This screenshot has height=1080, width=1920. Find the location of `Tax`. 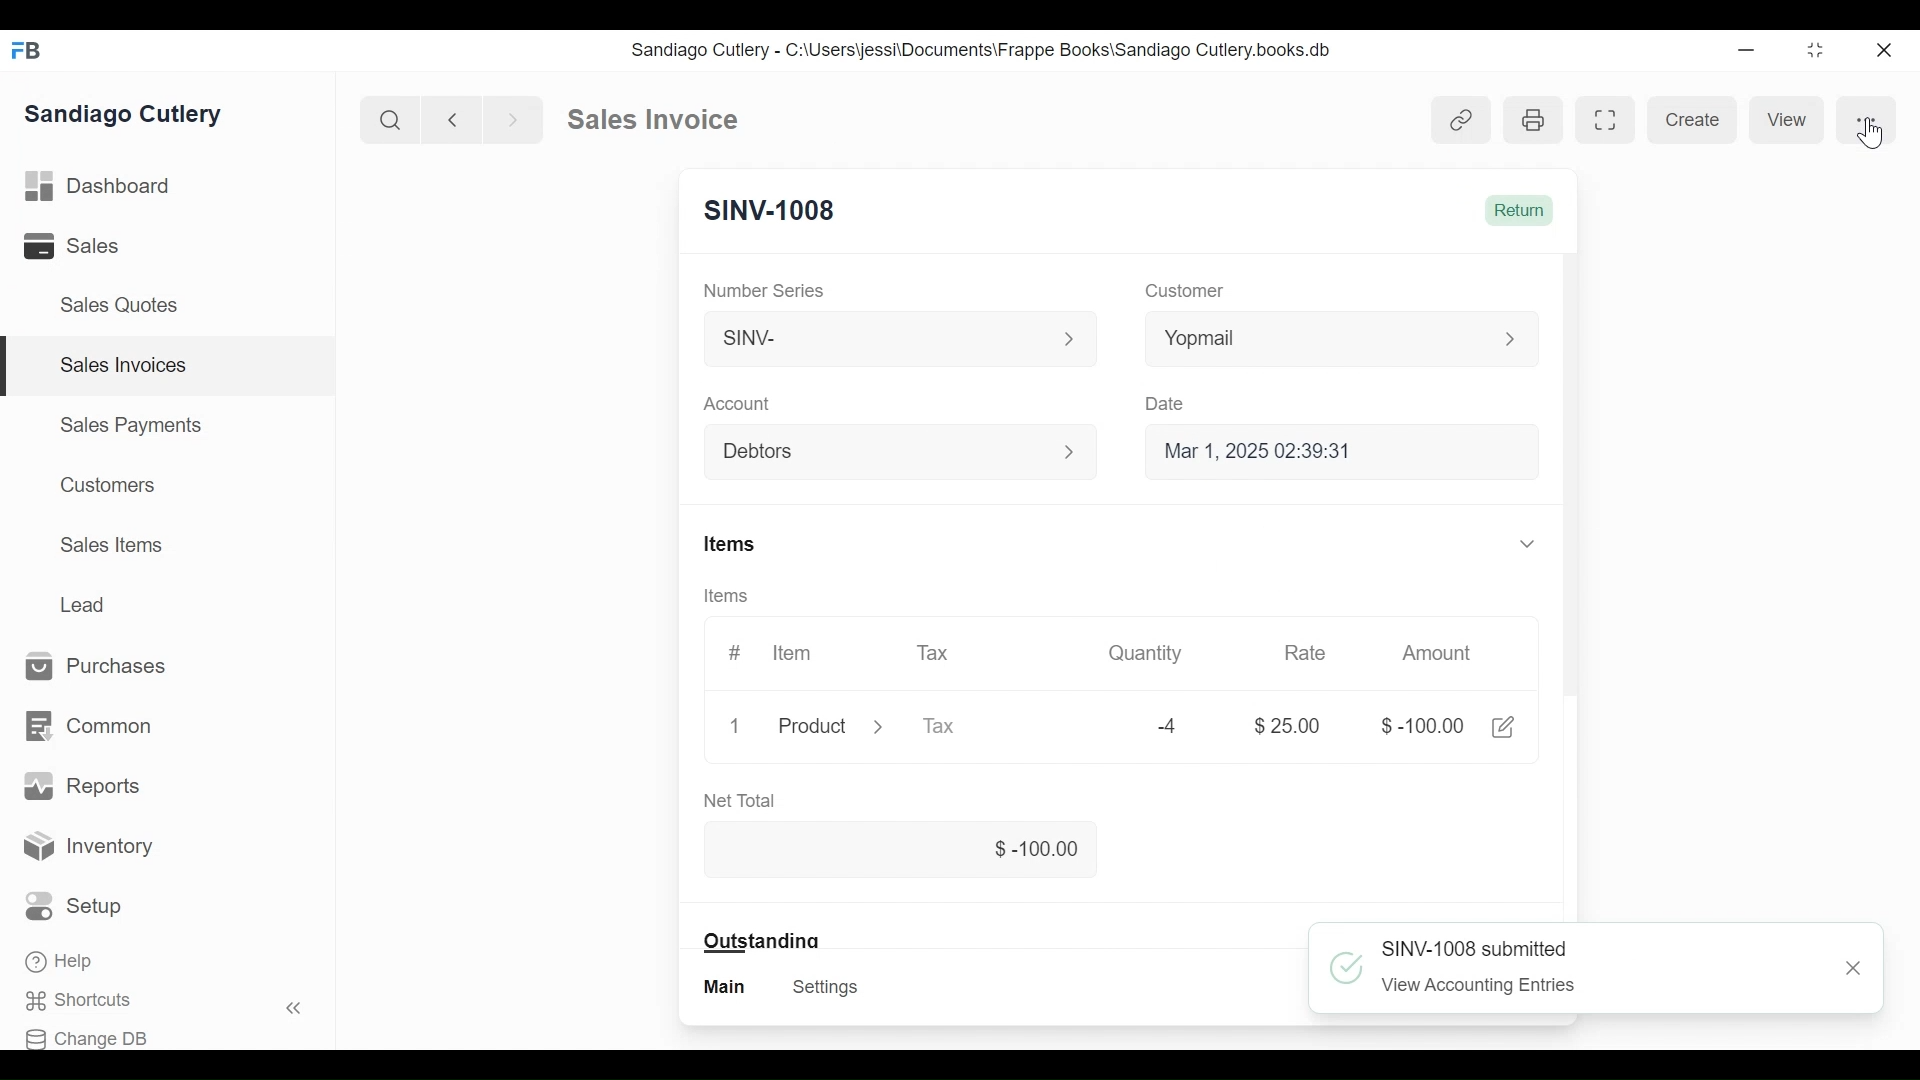

Tax is located at coordinates (940, 726).